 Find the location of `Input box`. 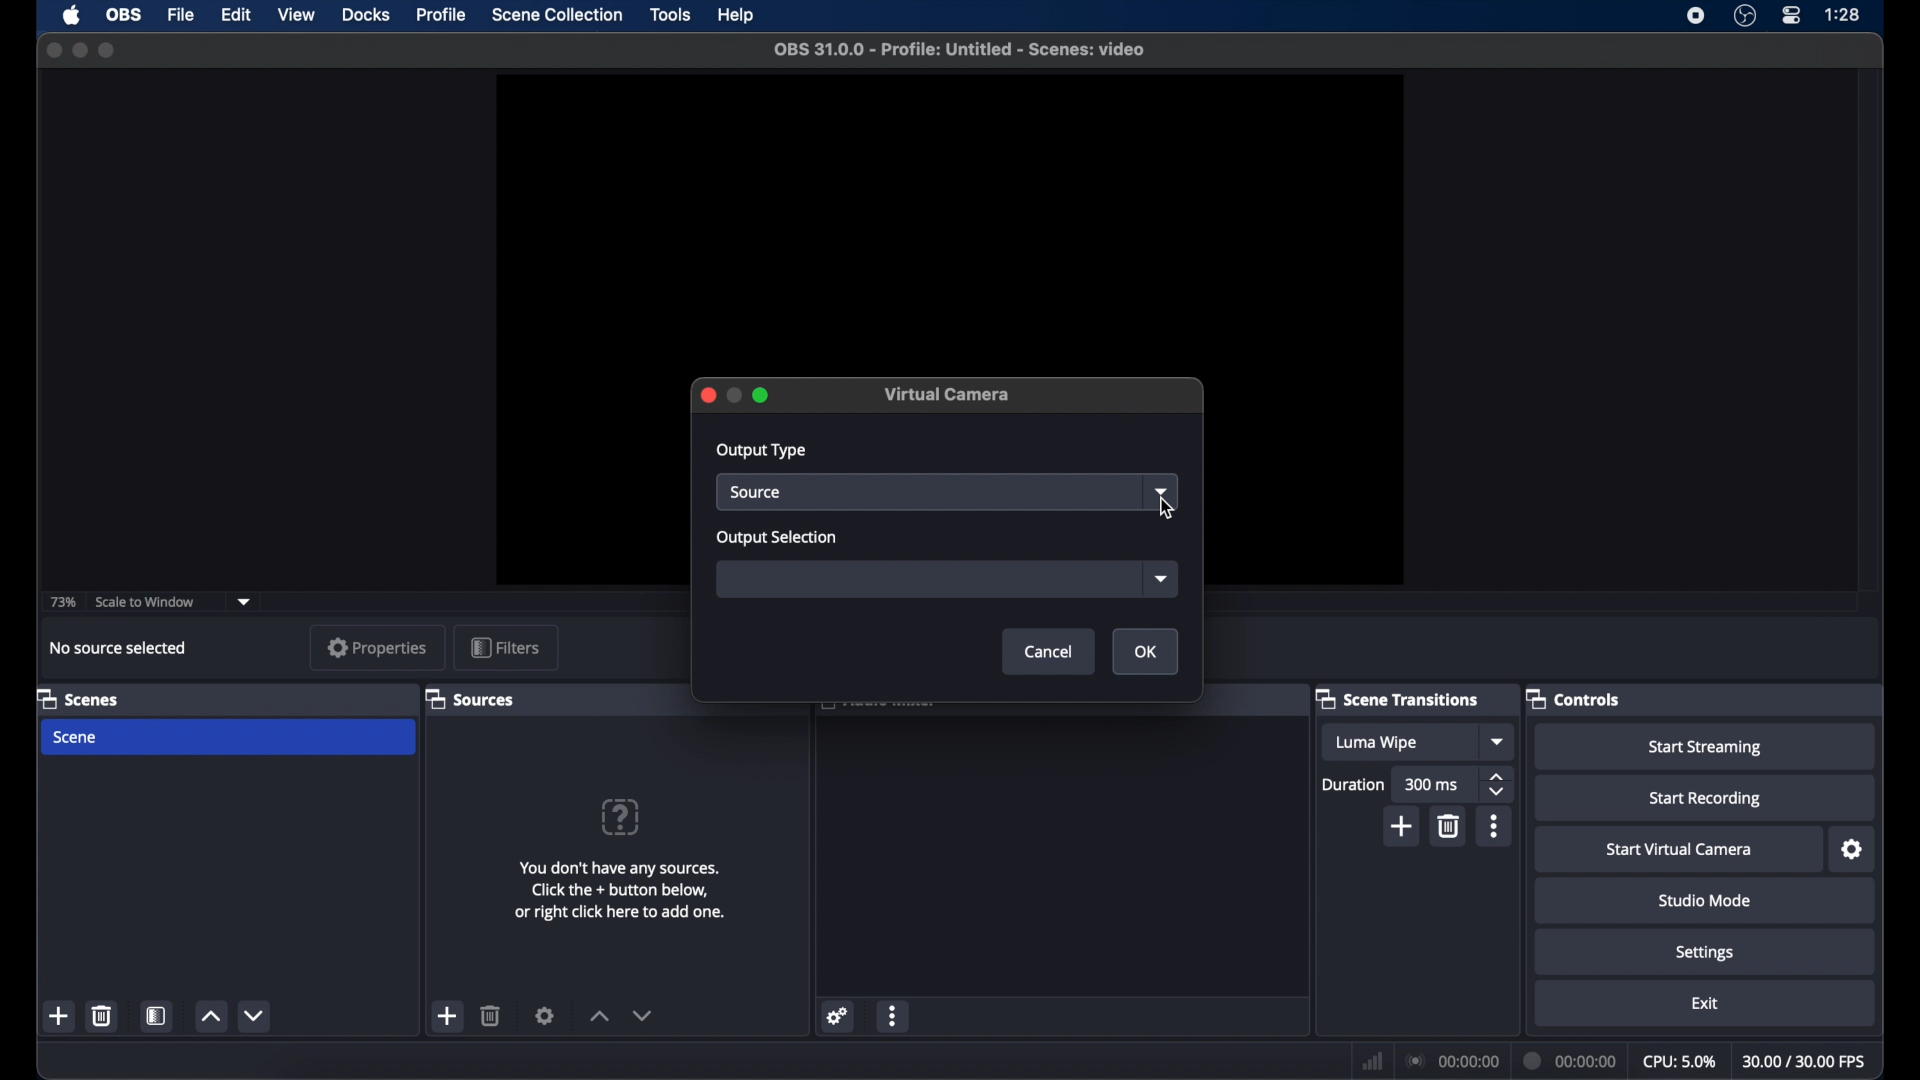

Input box is located at coordinates (931, 580).